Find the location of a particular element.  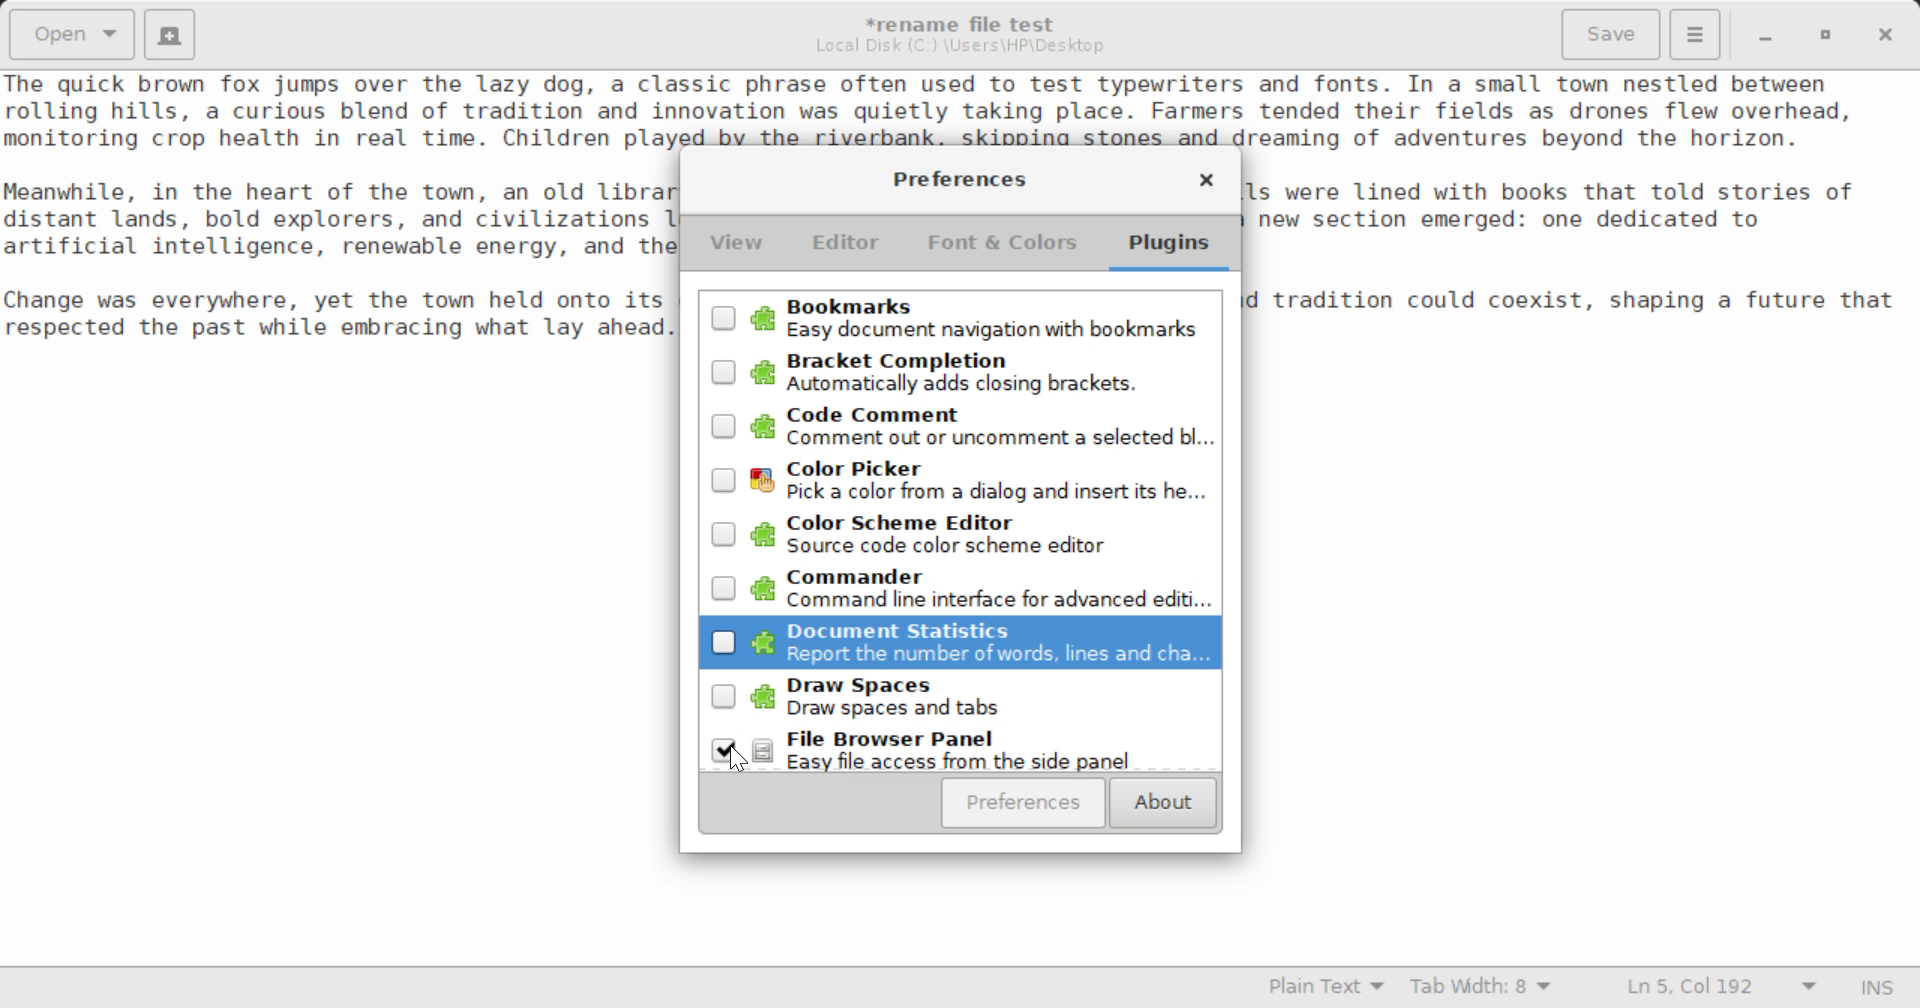

Open Document is located at coordinates (72, 32).